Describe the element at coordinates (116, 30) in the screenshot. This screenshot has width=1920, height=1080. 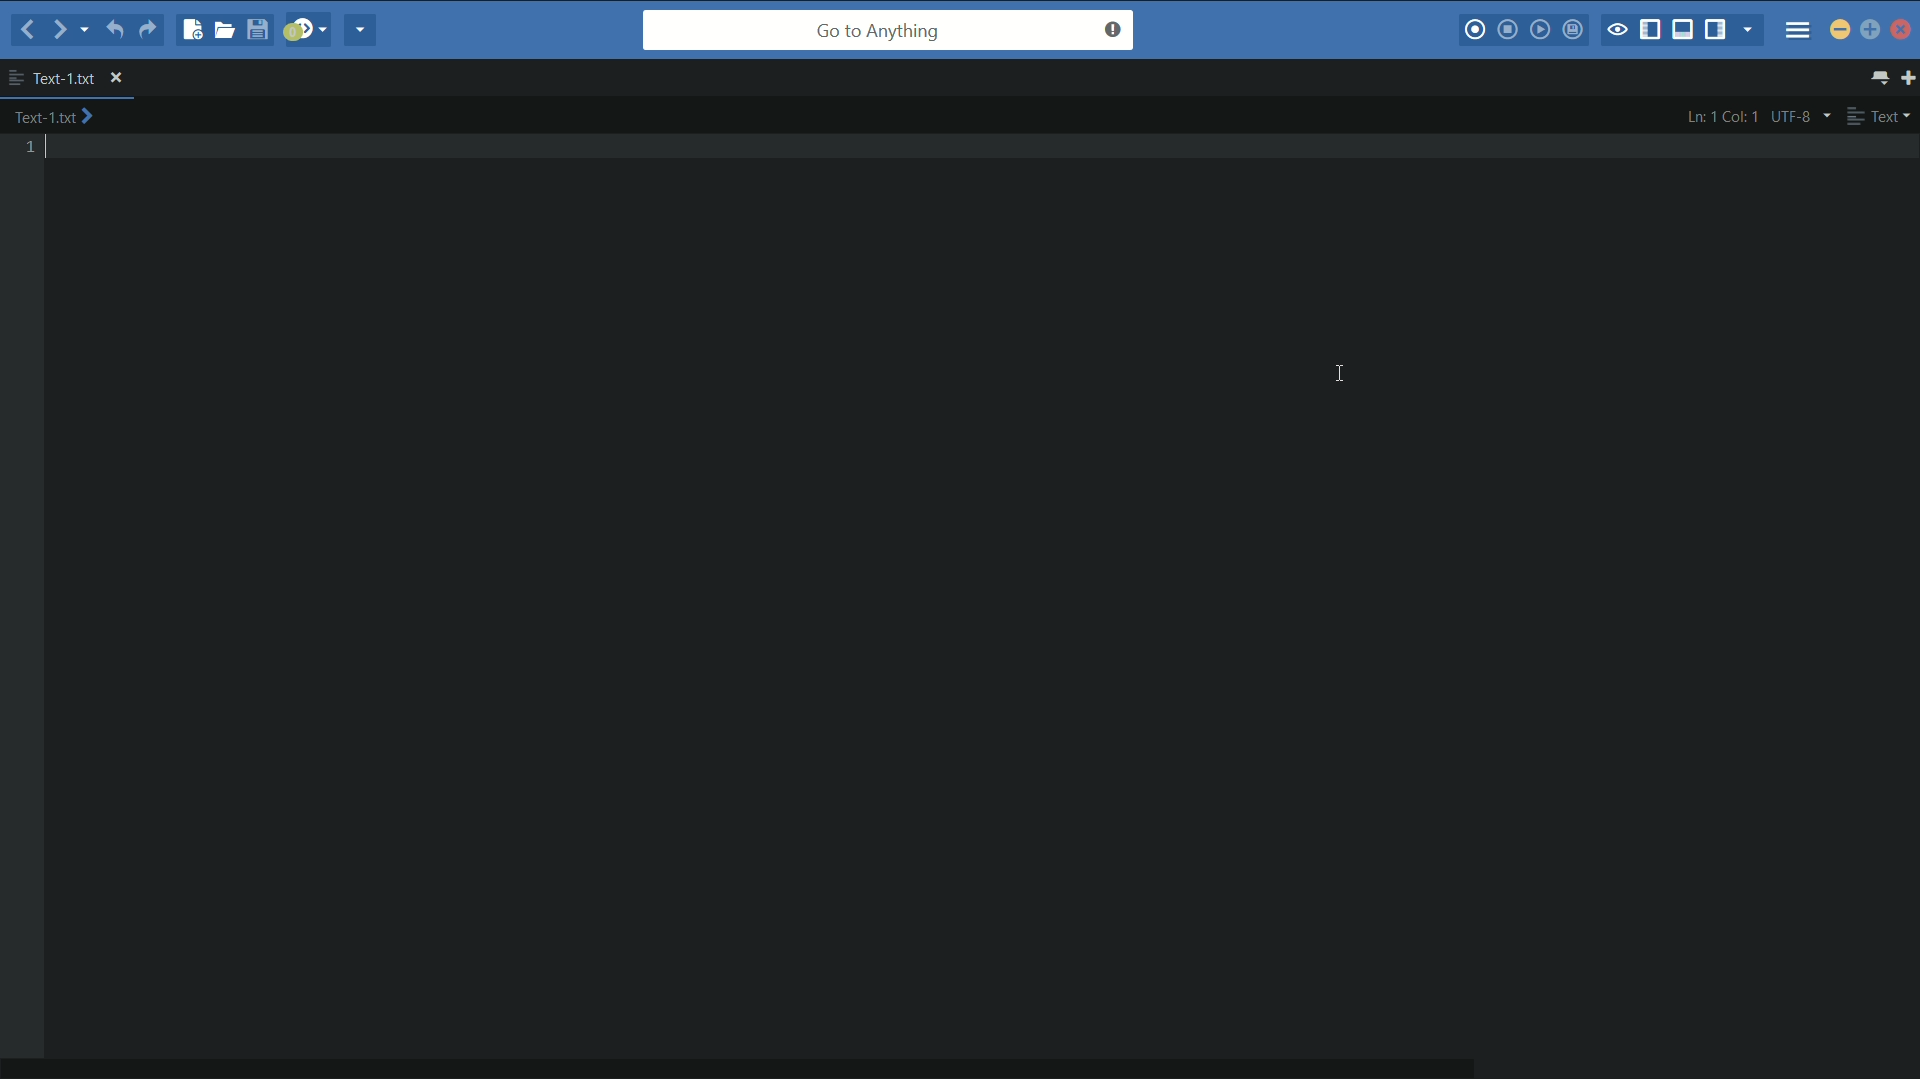
I see `undo` at that location.